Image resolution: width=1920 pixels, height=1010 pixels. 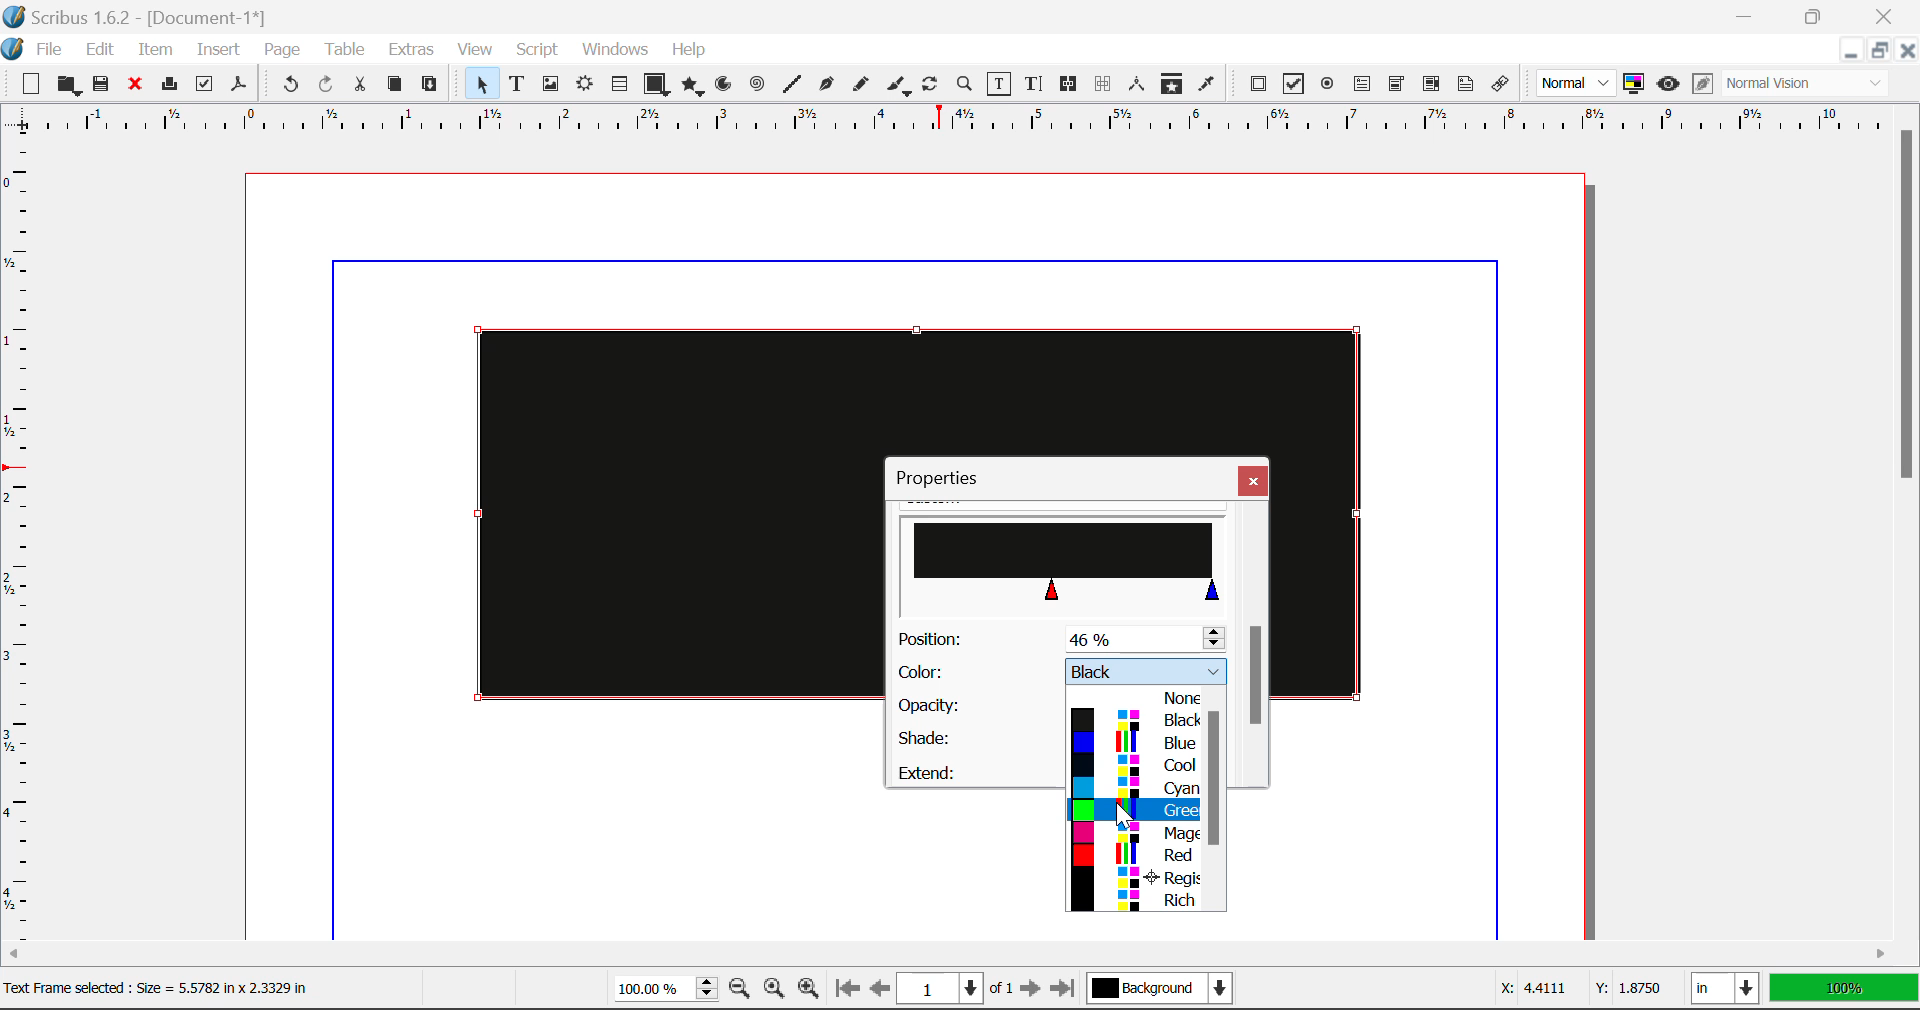 I want to click on Page 1 of 1, so click(x=955, y=991).